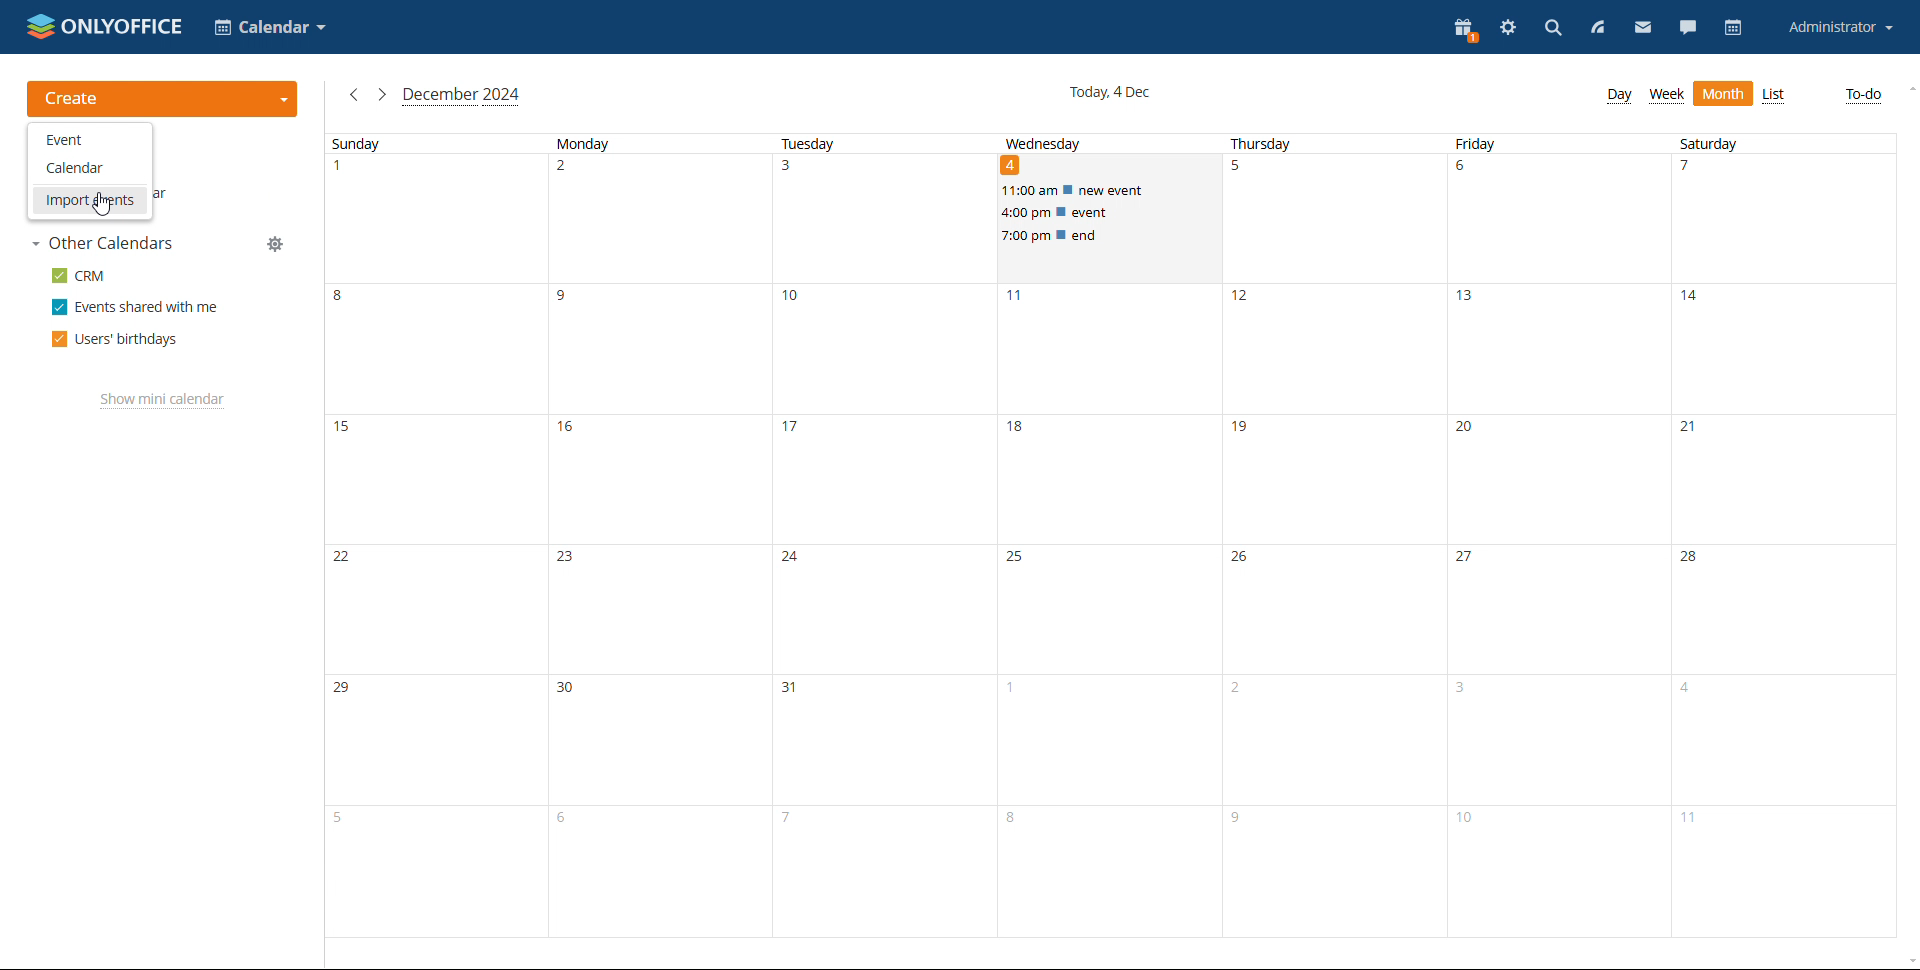 This screenshot has width=1920, height=970. What do you see at coordinates (1863, 96) in the screenshot?
I see `to-do` at bounding box center [1863, 96].